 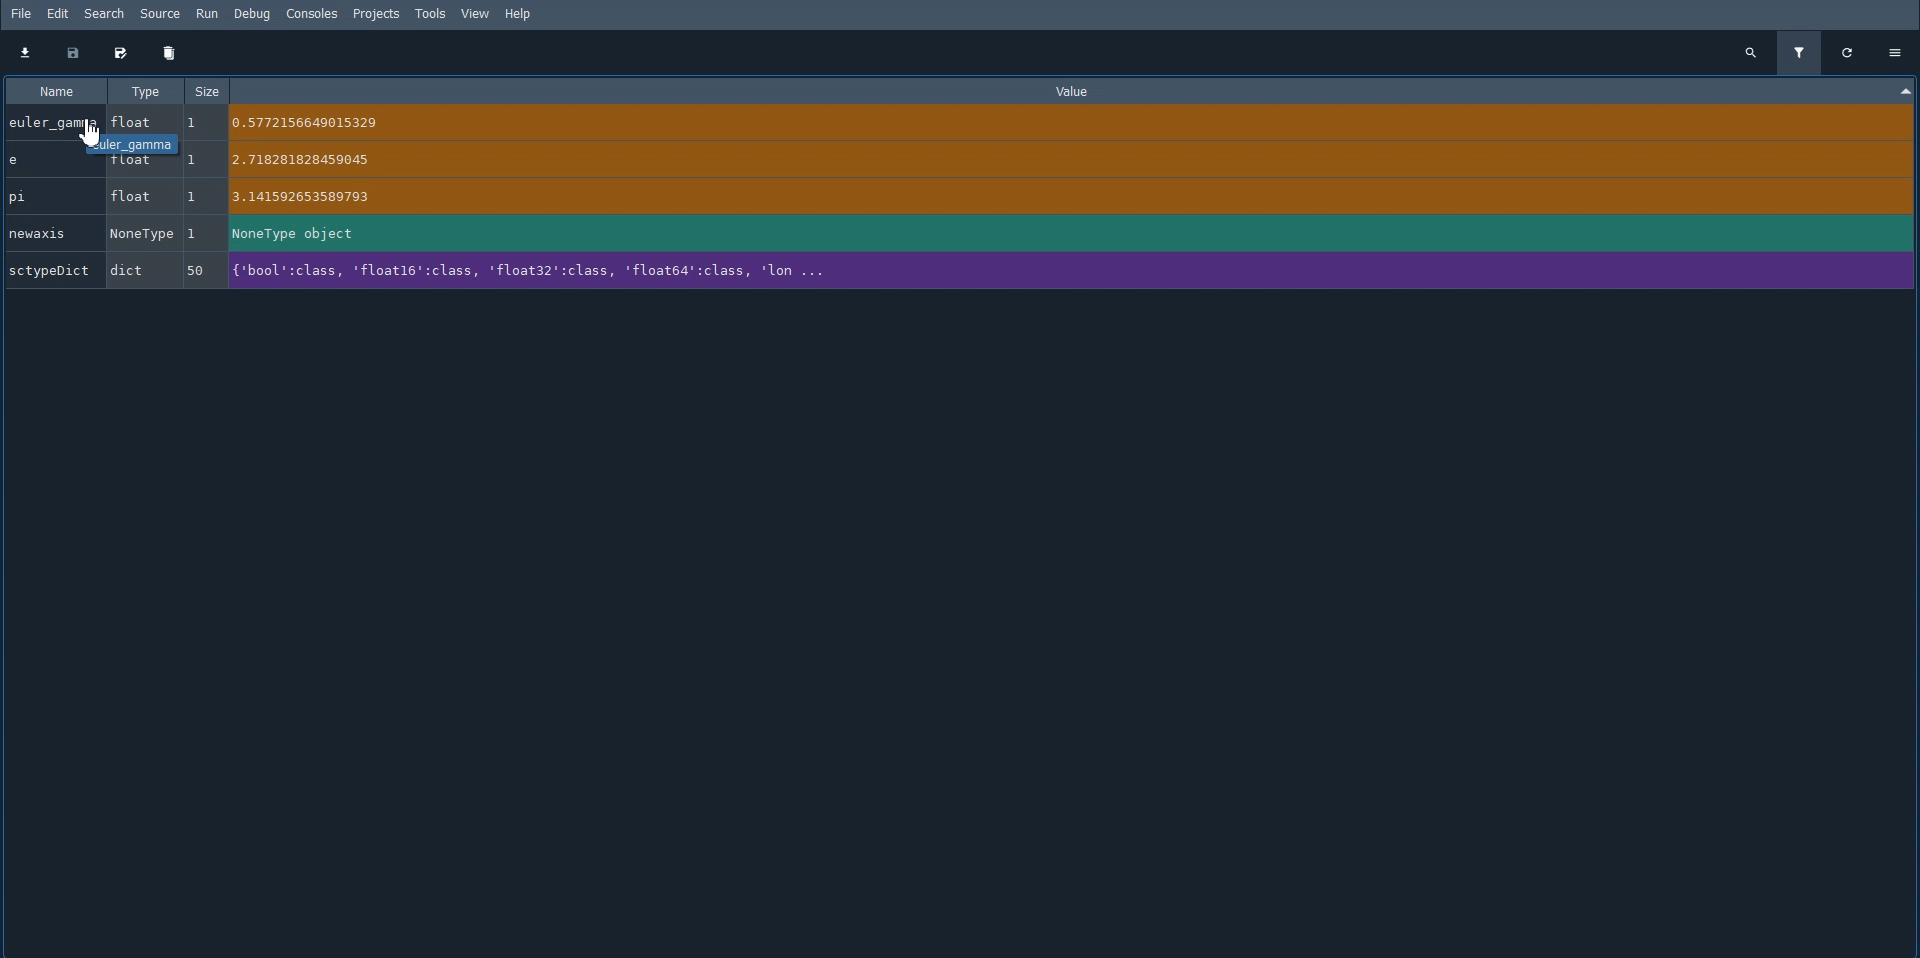 I want to click on Help, so click(x=518, y=15).